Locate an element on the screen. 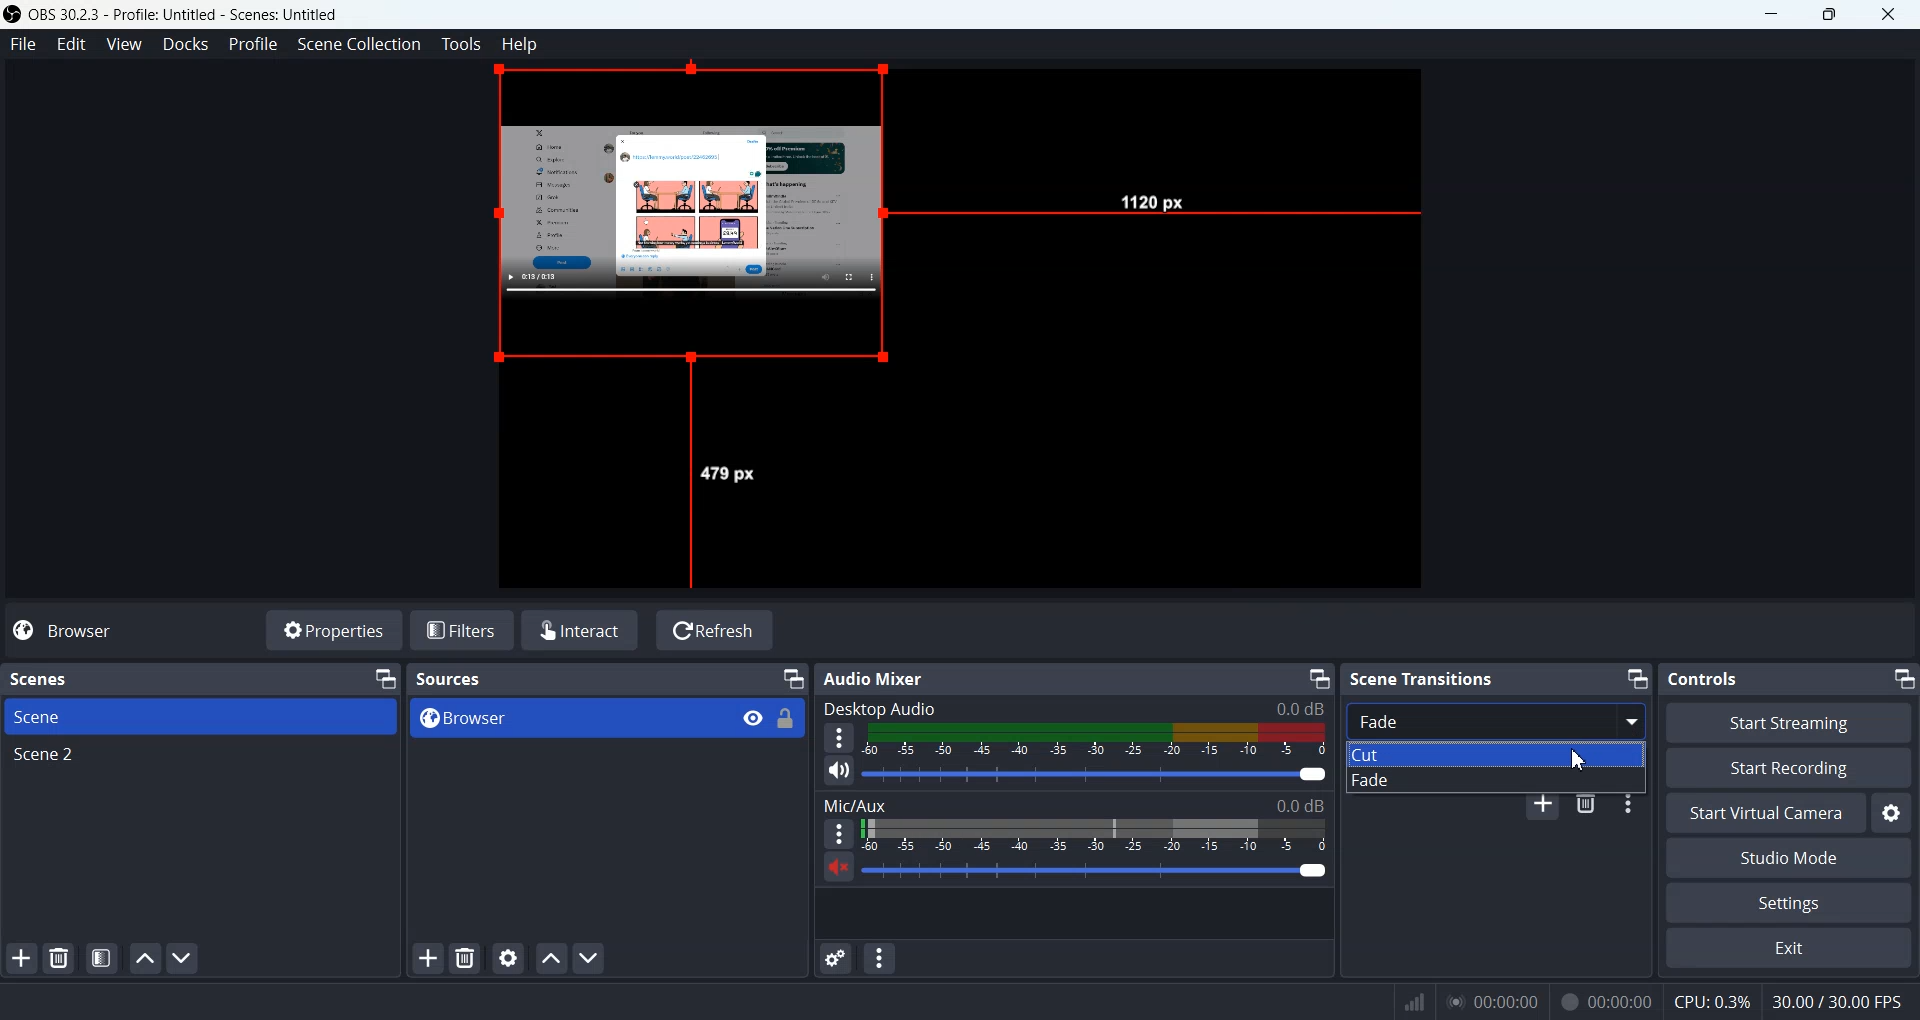 The height and width of the screenshot is (1020, 1920). Browser is located at coordinates (80, 632).